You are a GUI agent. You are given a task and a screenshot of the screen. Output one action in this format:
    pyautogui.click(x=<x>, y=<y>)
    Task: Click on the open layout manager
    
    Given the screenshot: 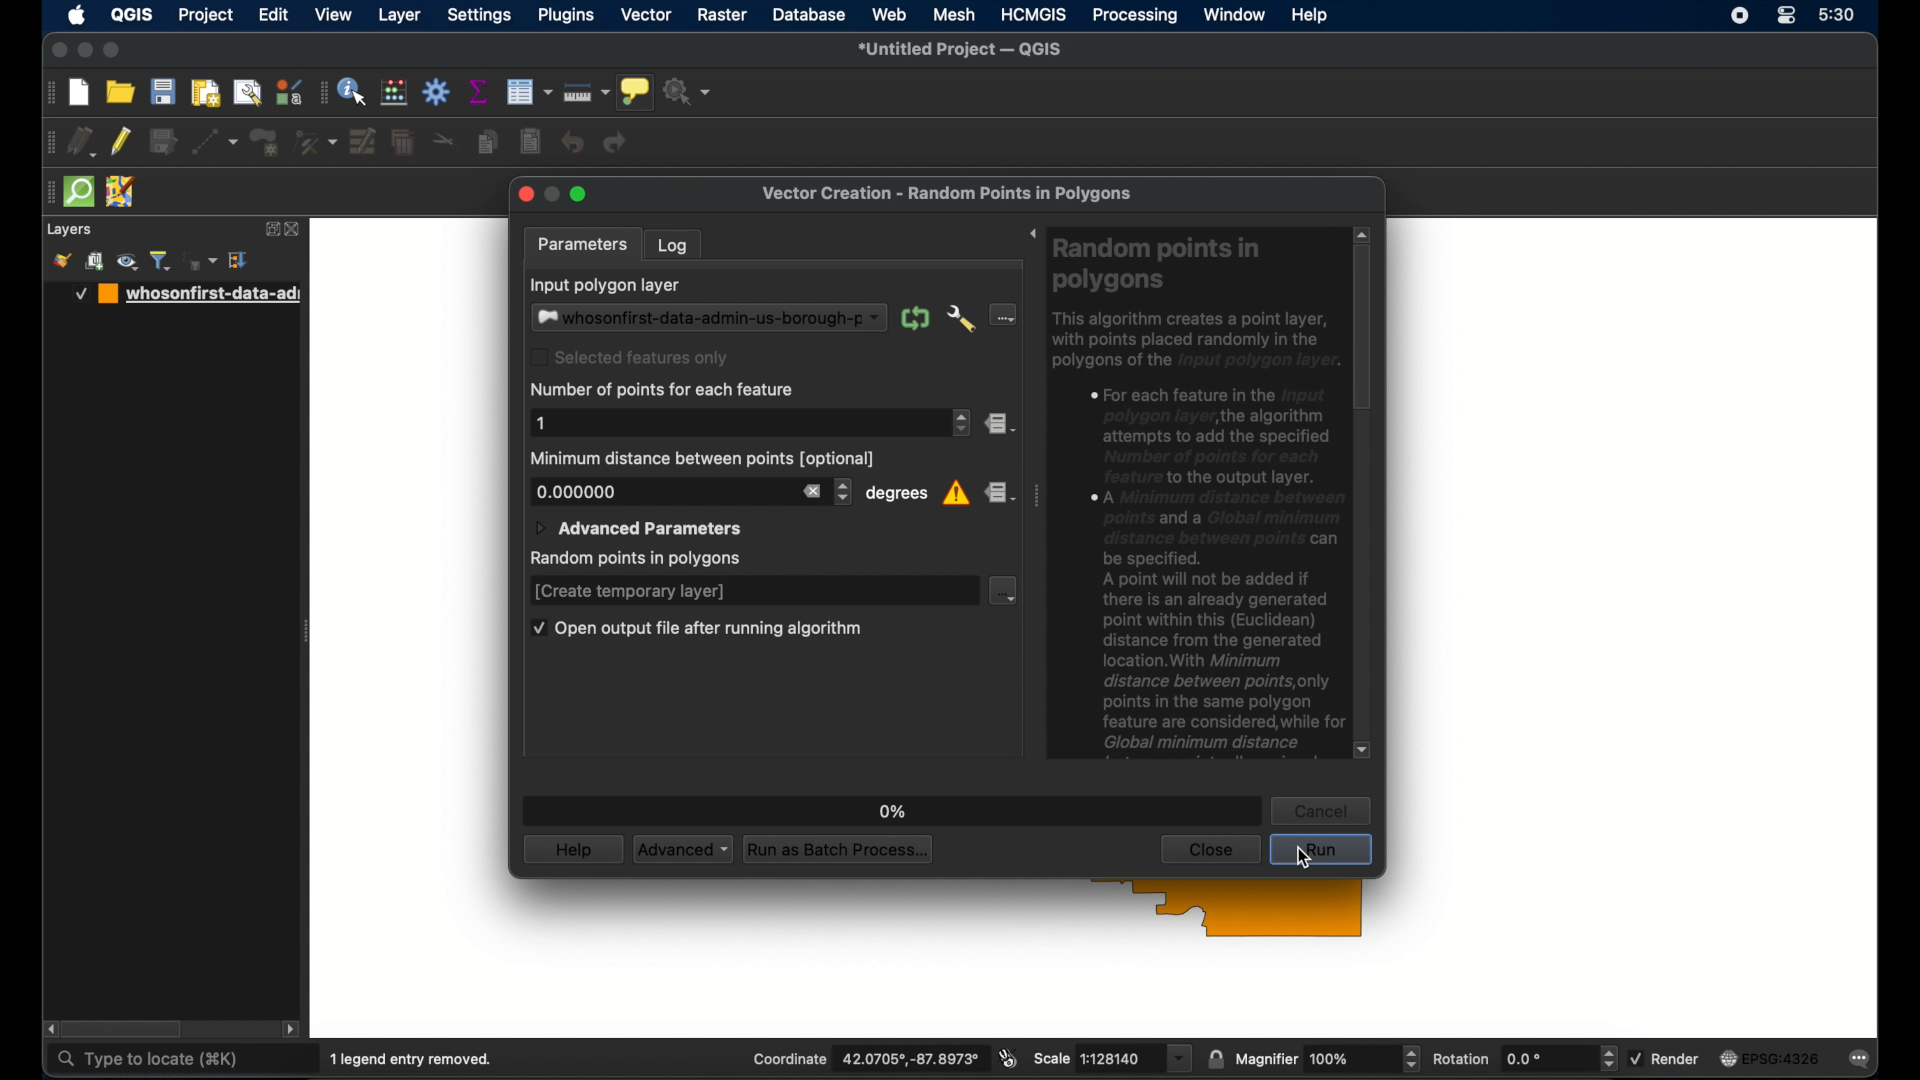 What is the action you would take?
    pyautogui.click(x=248, y=91)
    